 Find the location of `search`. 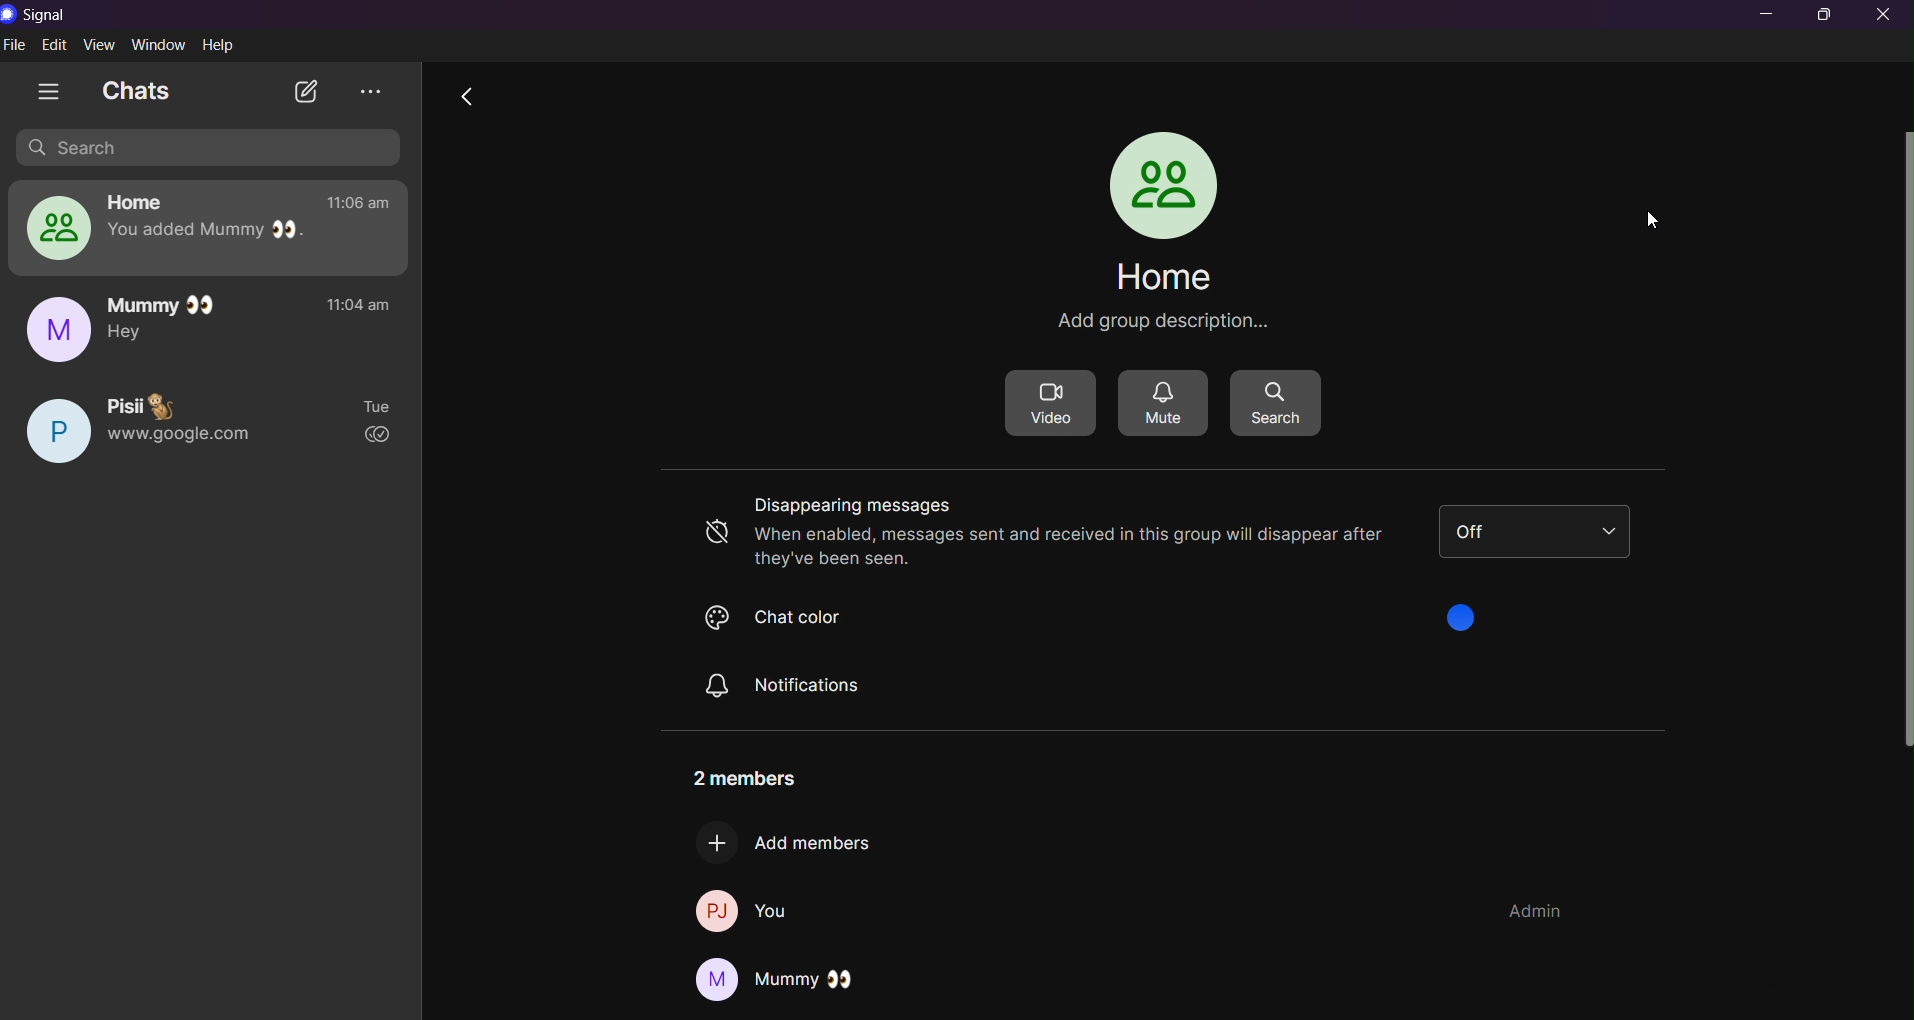

search is located at coordinates (212, 148).